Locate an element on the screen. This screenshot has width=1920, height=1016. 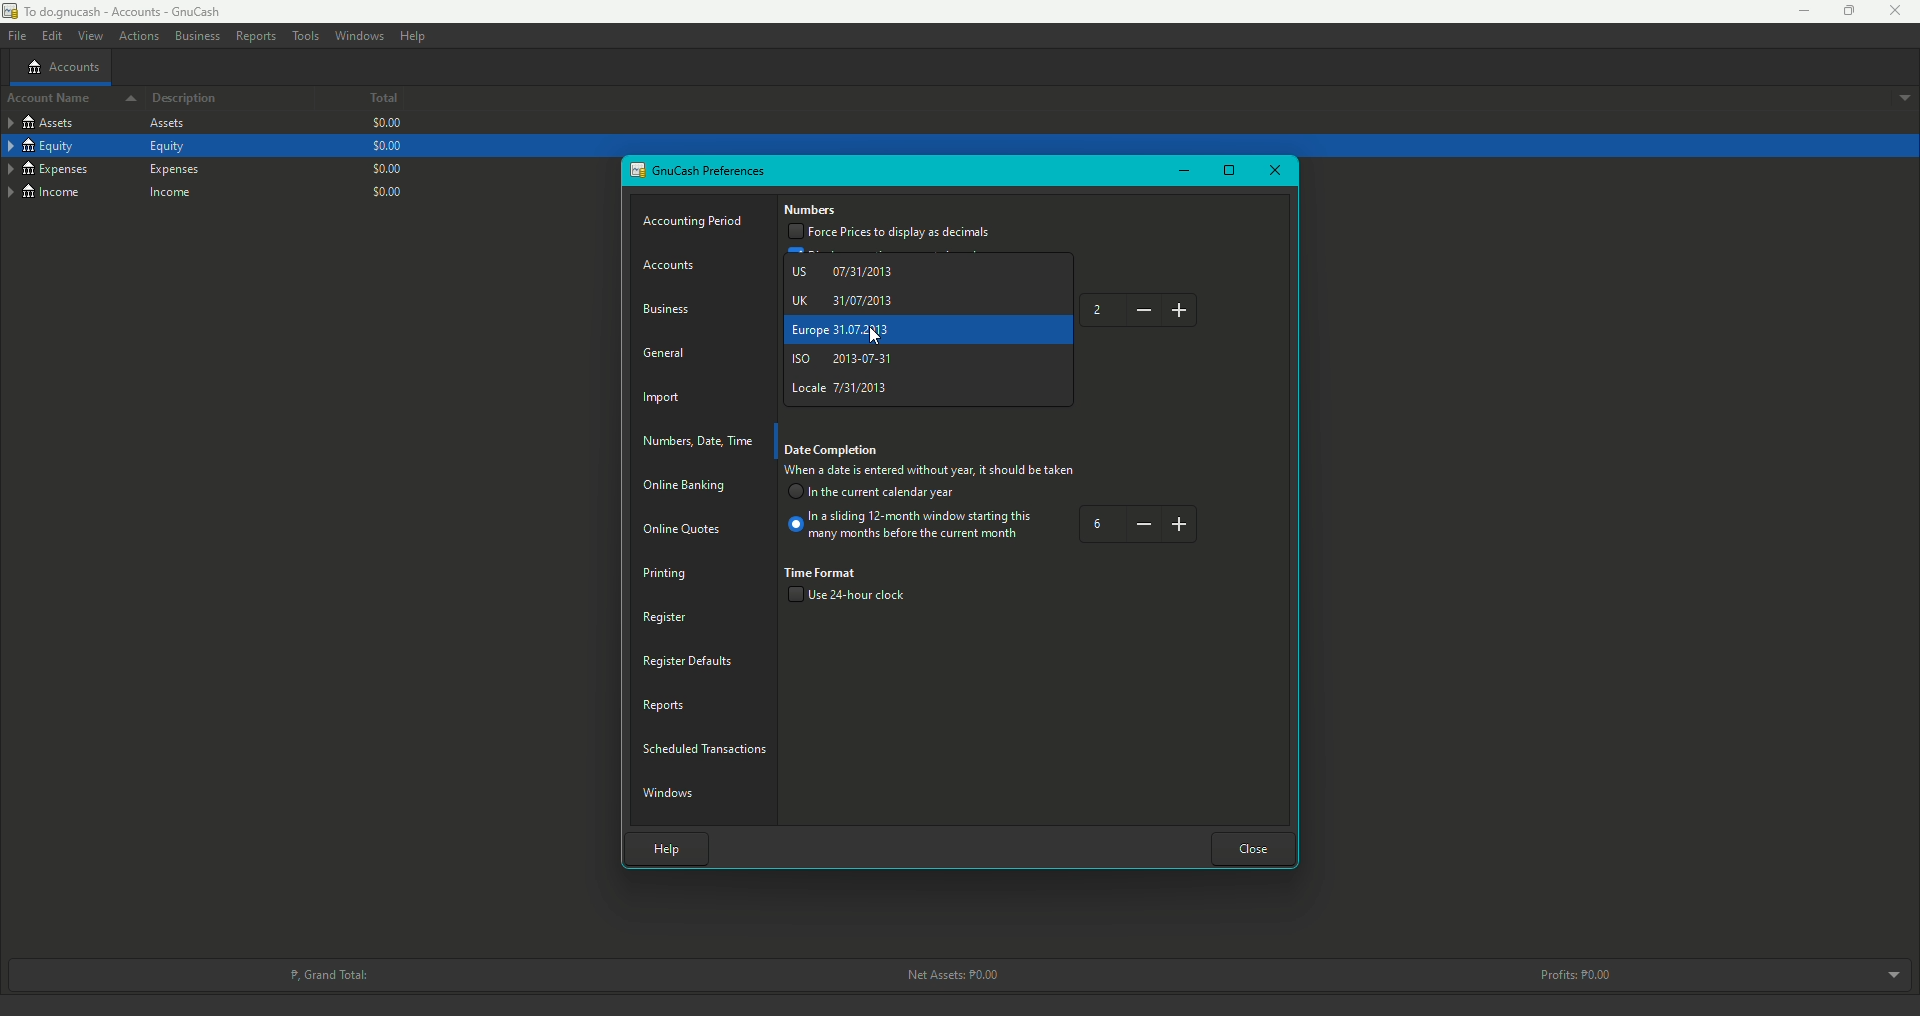
Tools is located at coordinates (305, 36).